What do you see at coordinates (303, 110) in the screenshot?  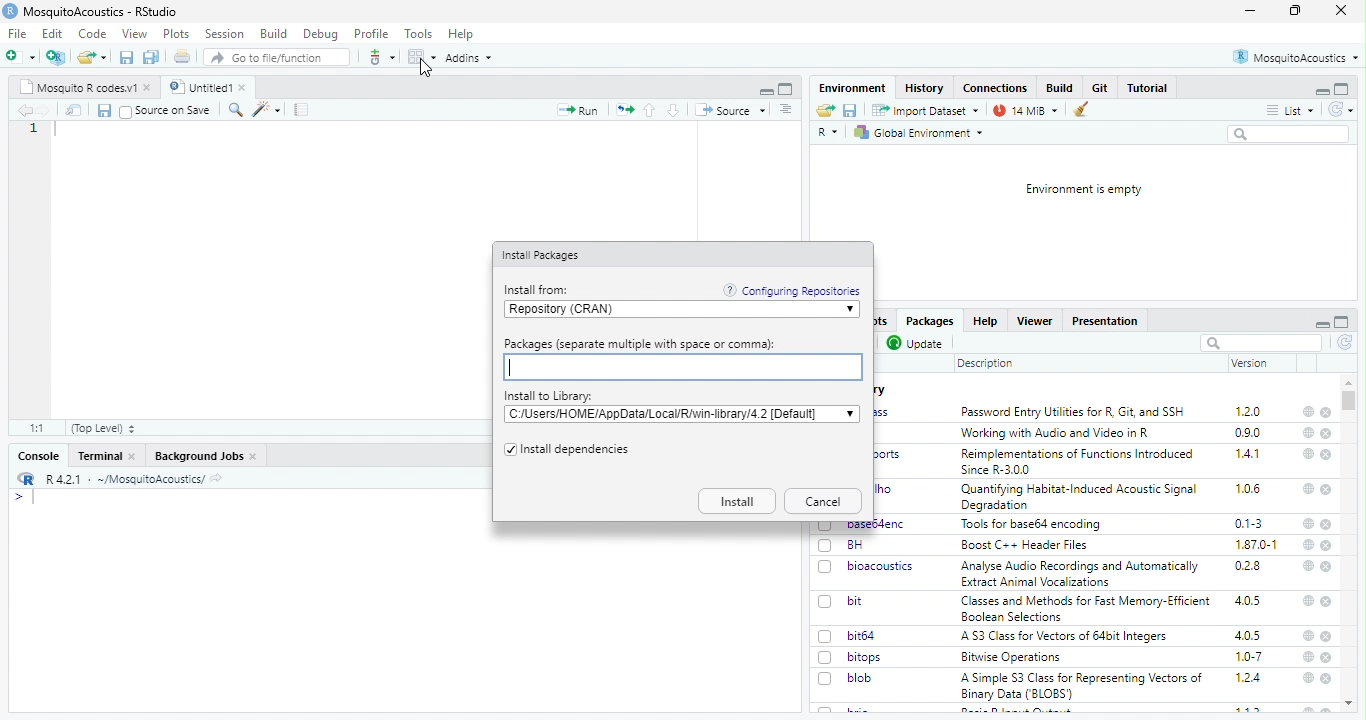 I see `Dataset’s ` at bounding box center [303, 110].